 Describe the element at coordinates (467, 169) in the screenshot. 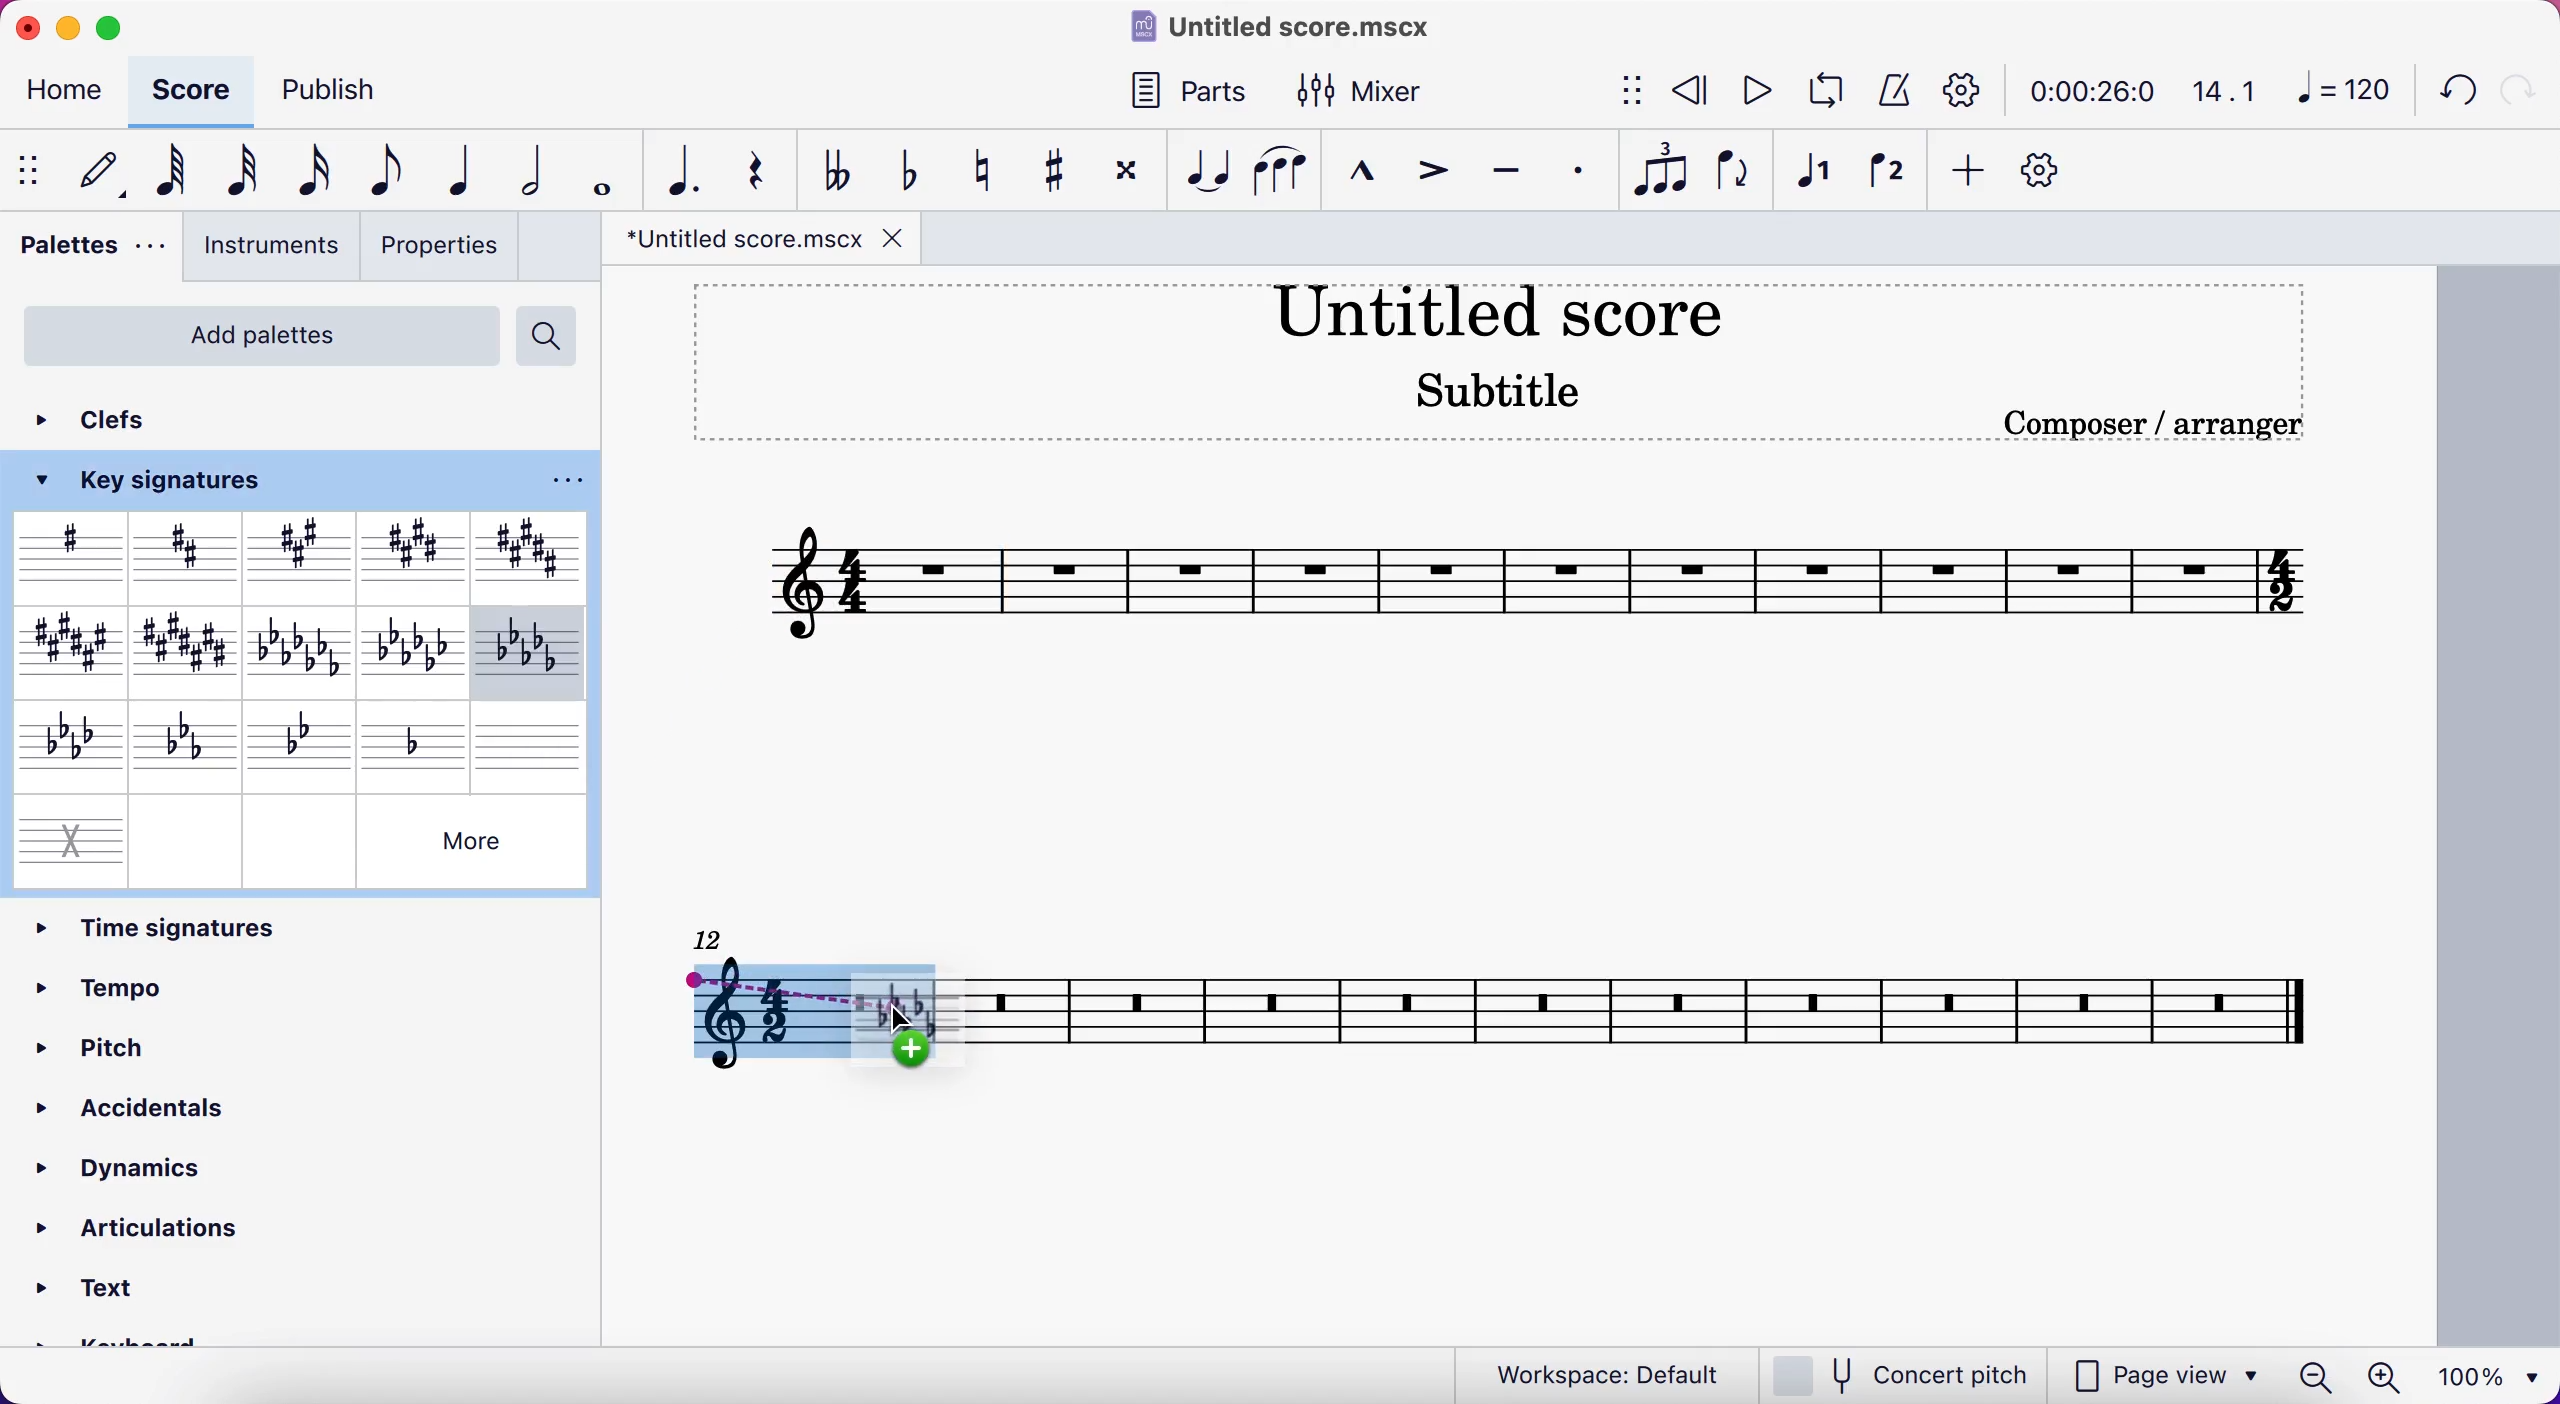

I see `quarter note` at that location.